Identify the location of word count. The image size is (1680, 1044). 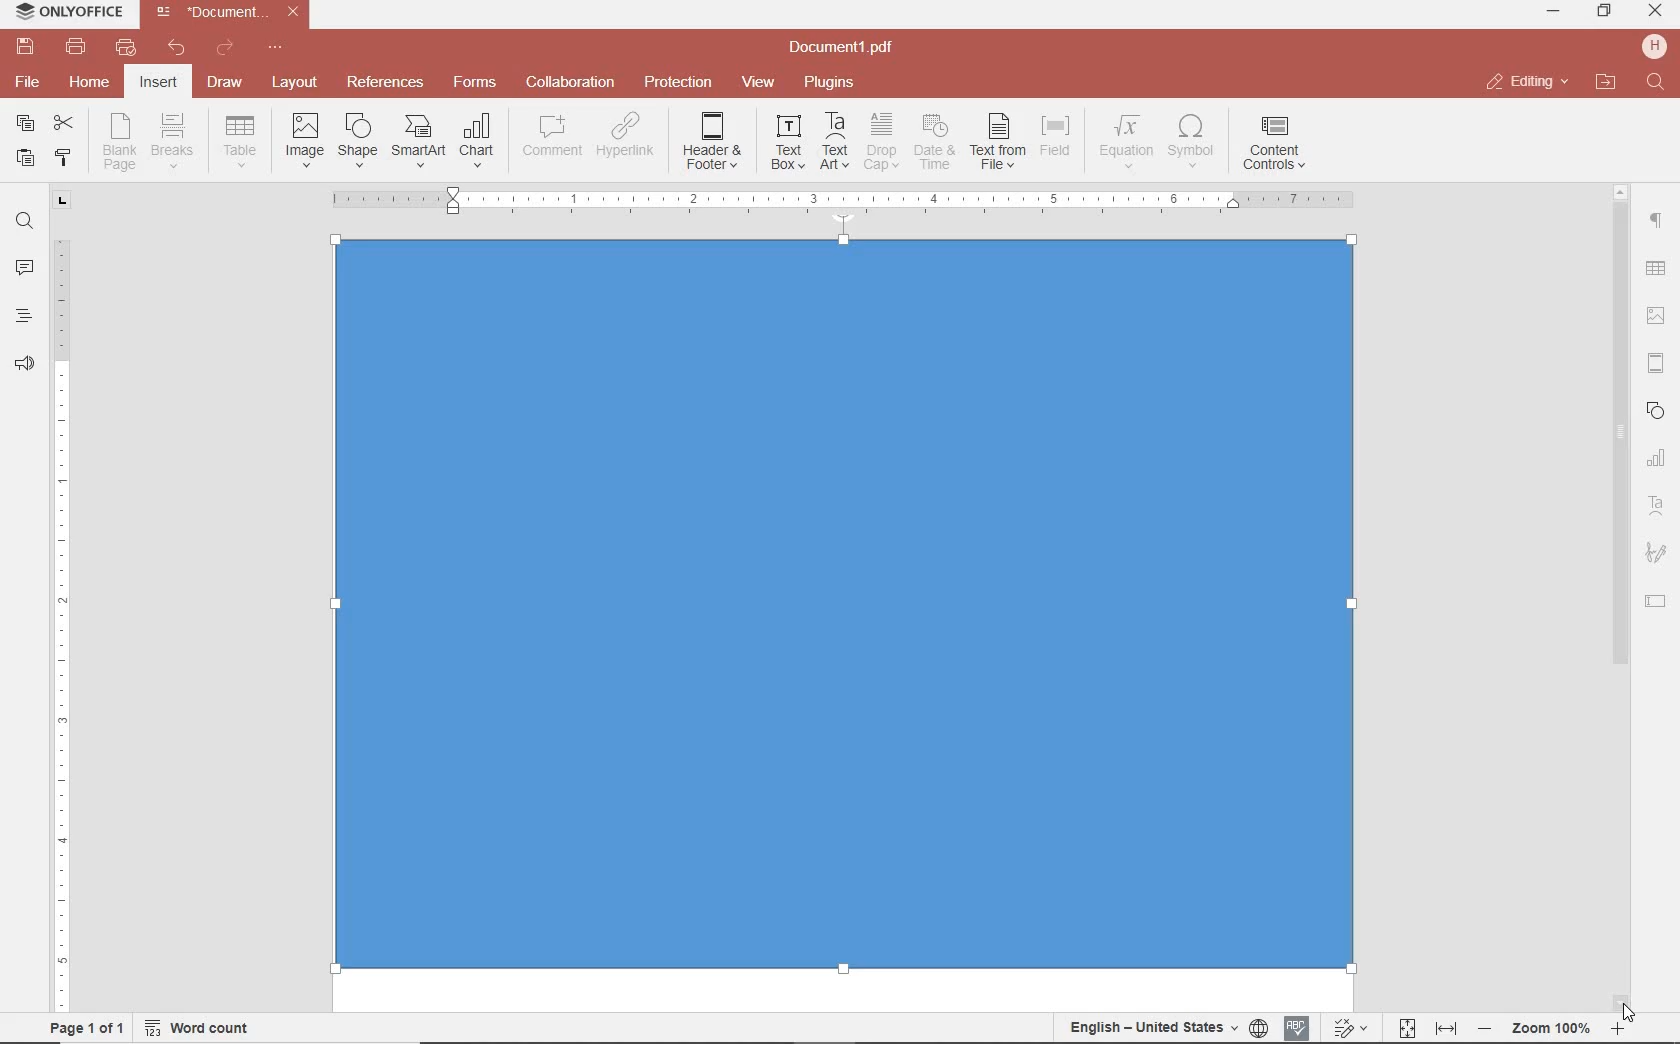
(204, 1028).